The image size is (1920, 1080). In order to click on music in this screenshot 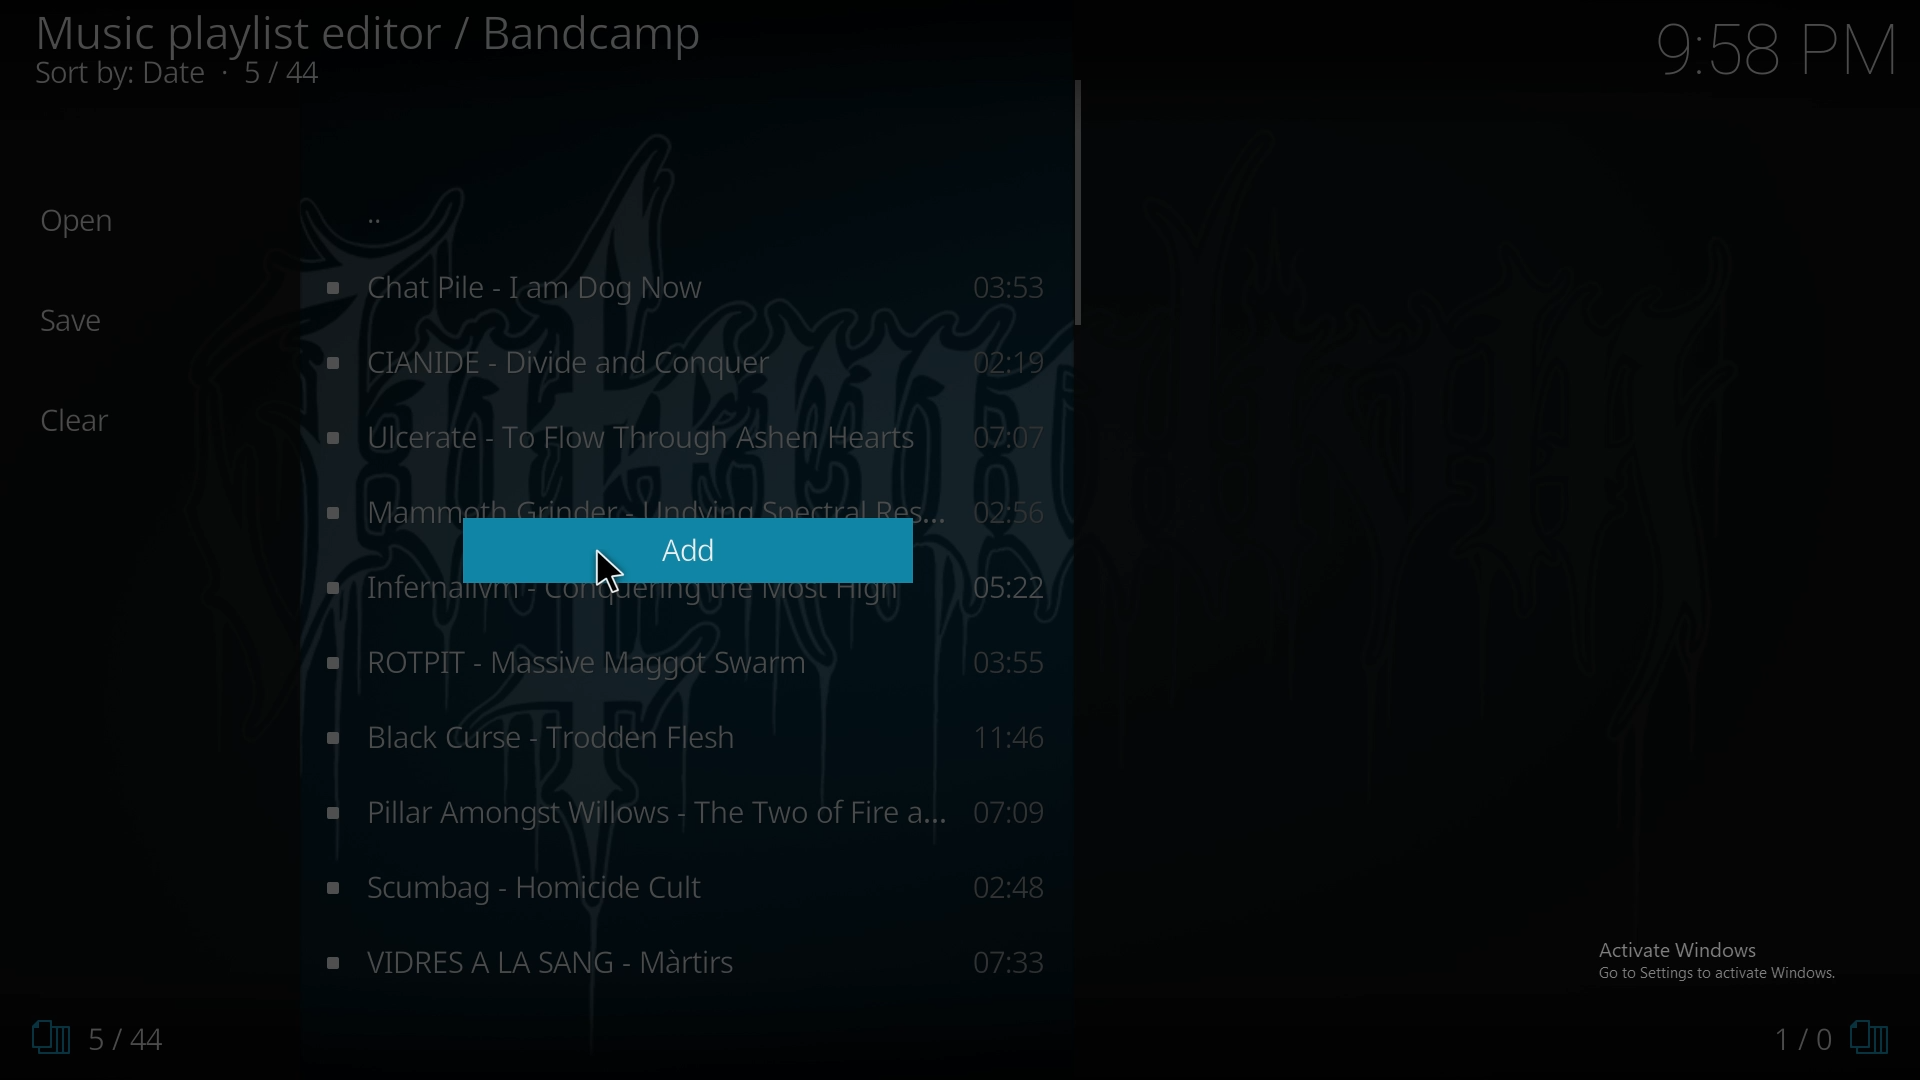, I will do `click(685, 957)`.